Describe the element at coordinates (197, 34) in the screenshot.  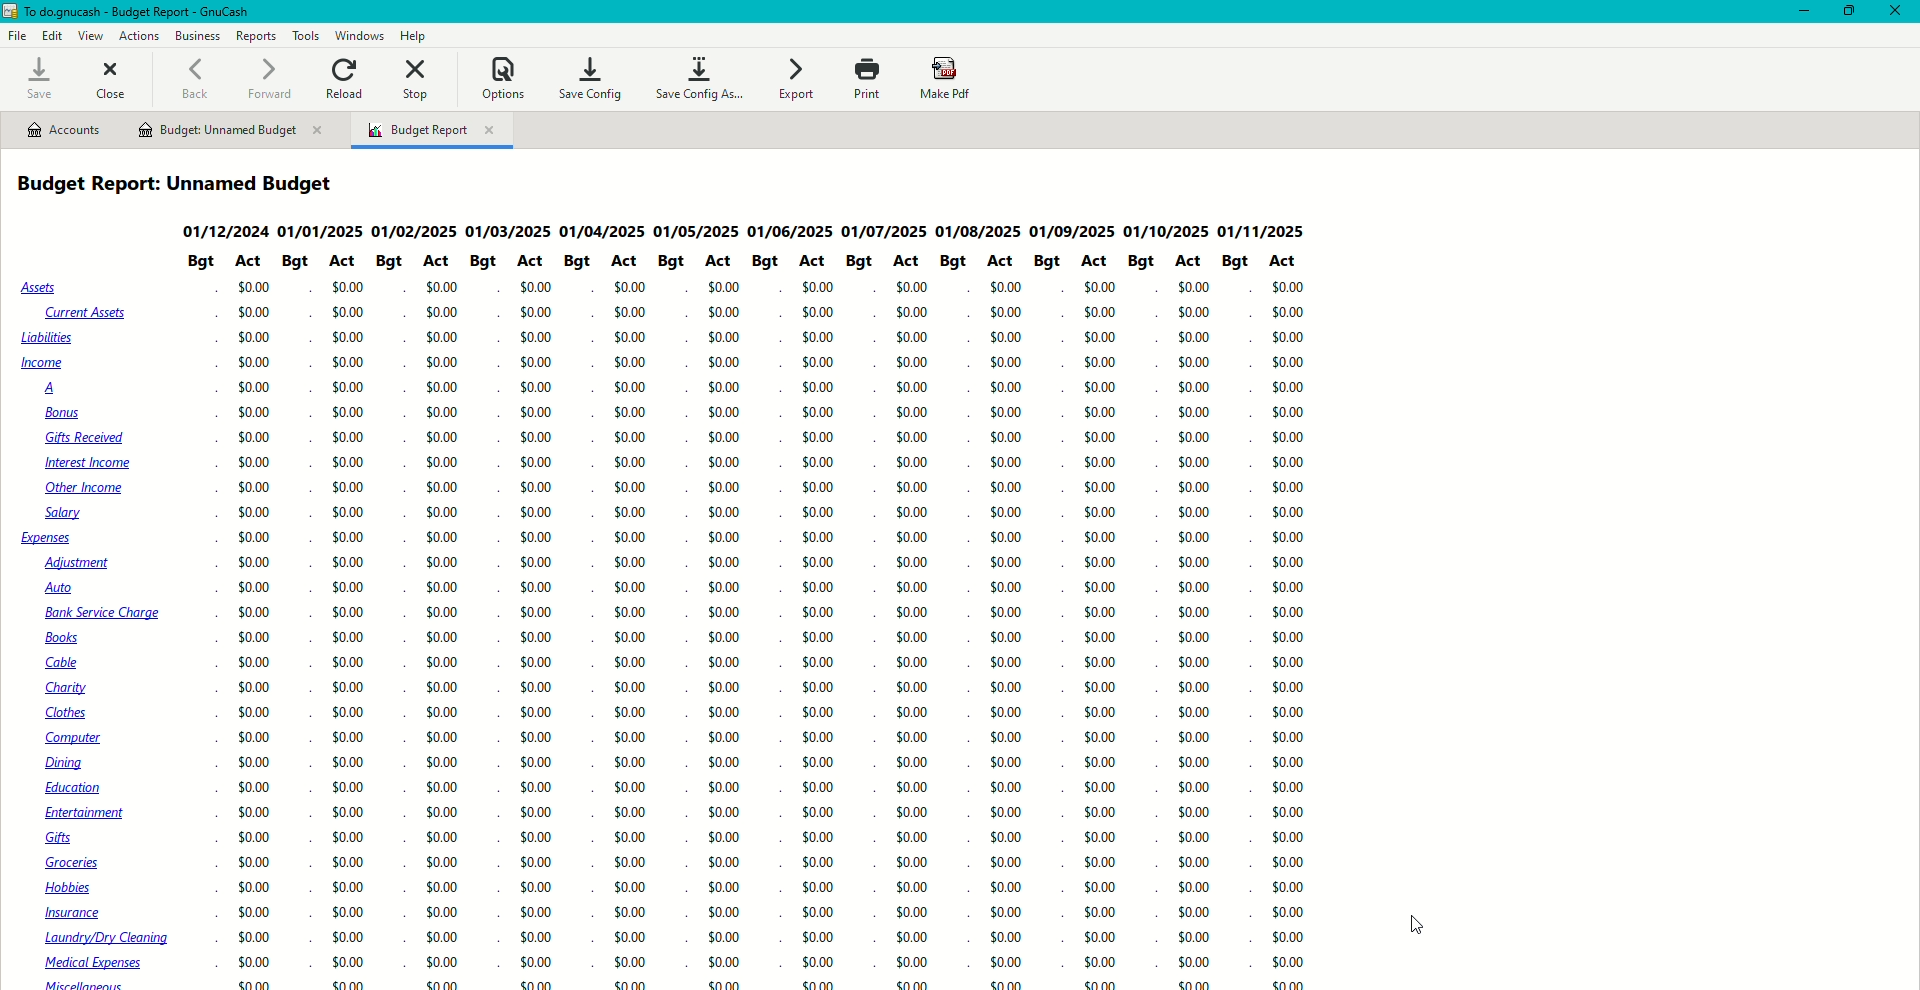
I see `Business` at that location.